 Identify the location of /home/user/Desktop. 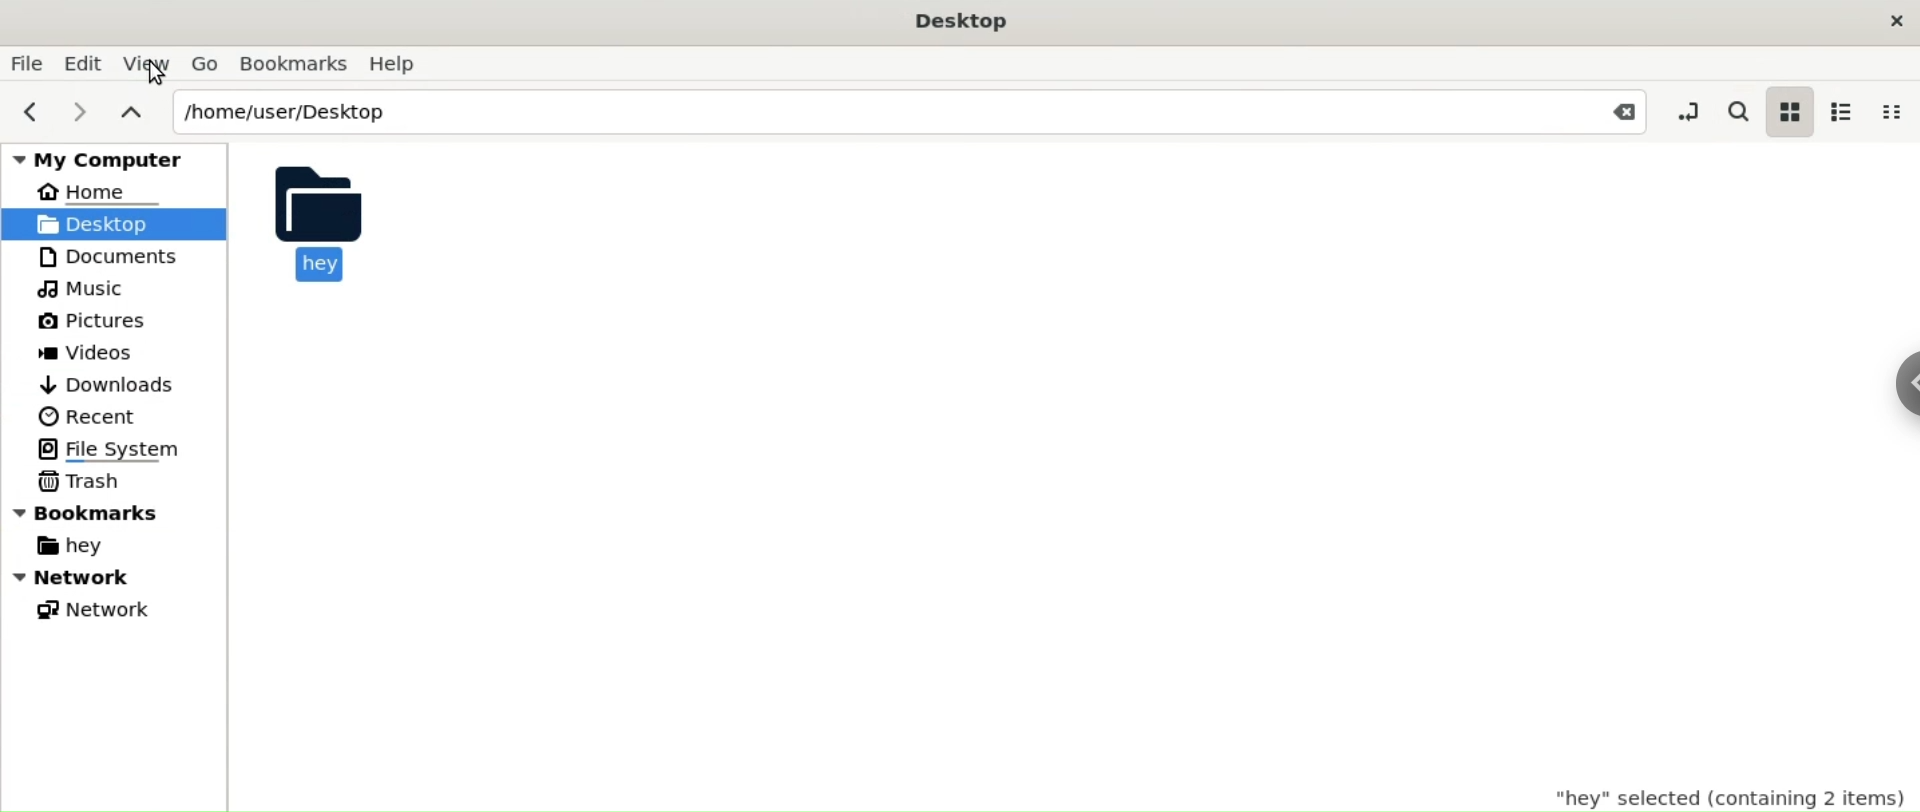
(860, 111).